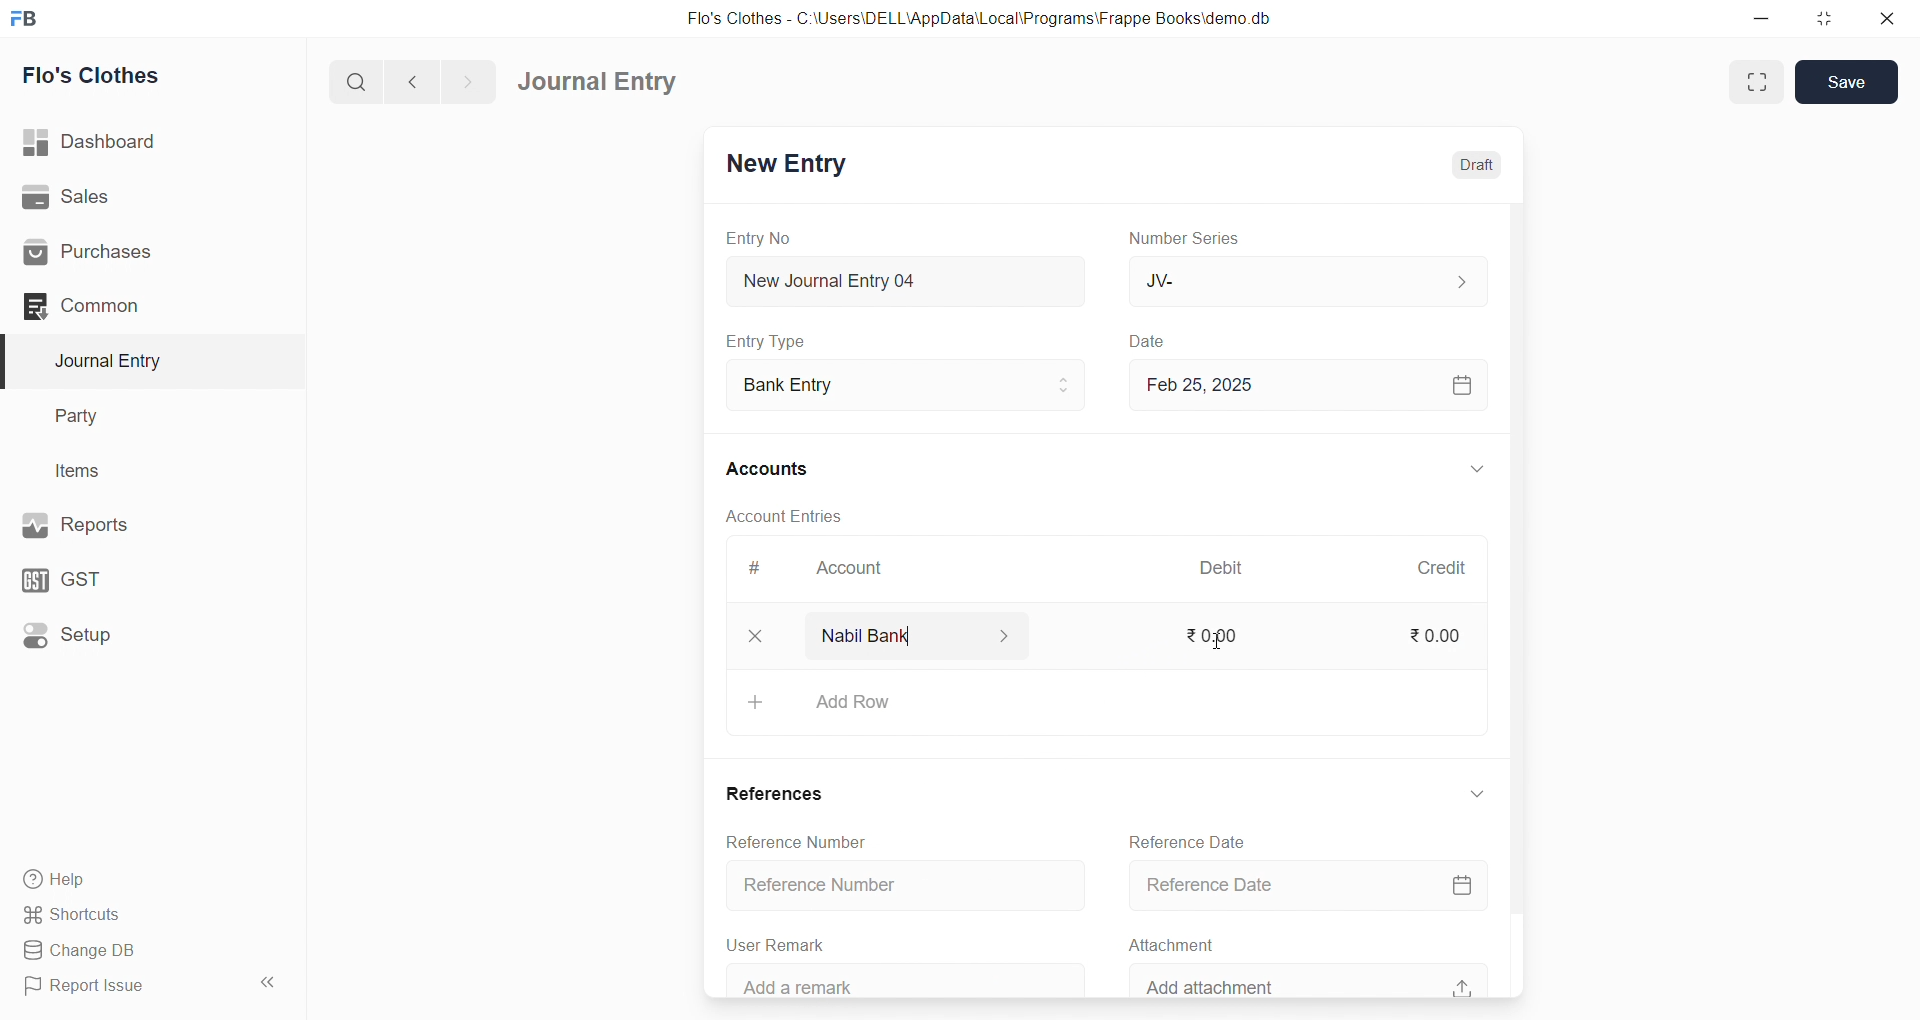 Image resolution: width=1920 pixels, height=1020 pixels. I want to click on Collapse sidebar, so click(270, 986).